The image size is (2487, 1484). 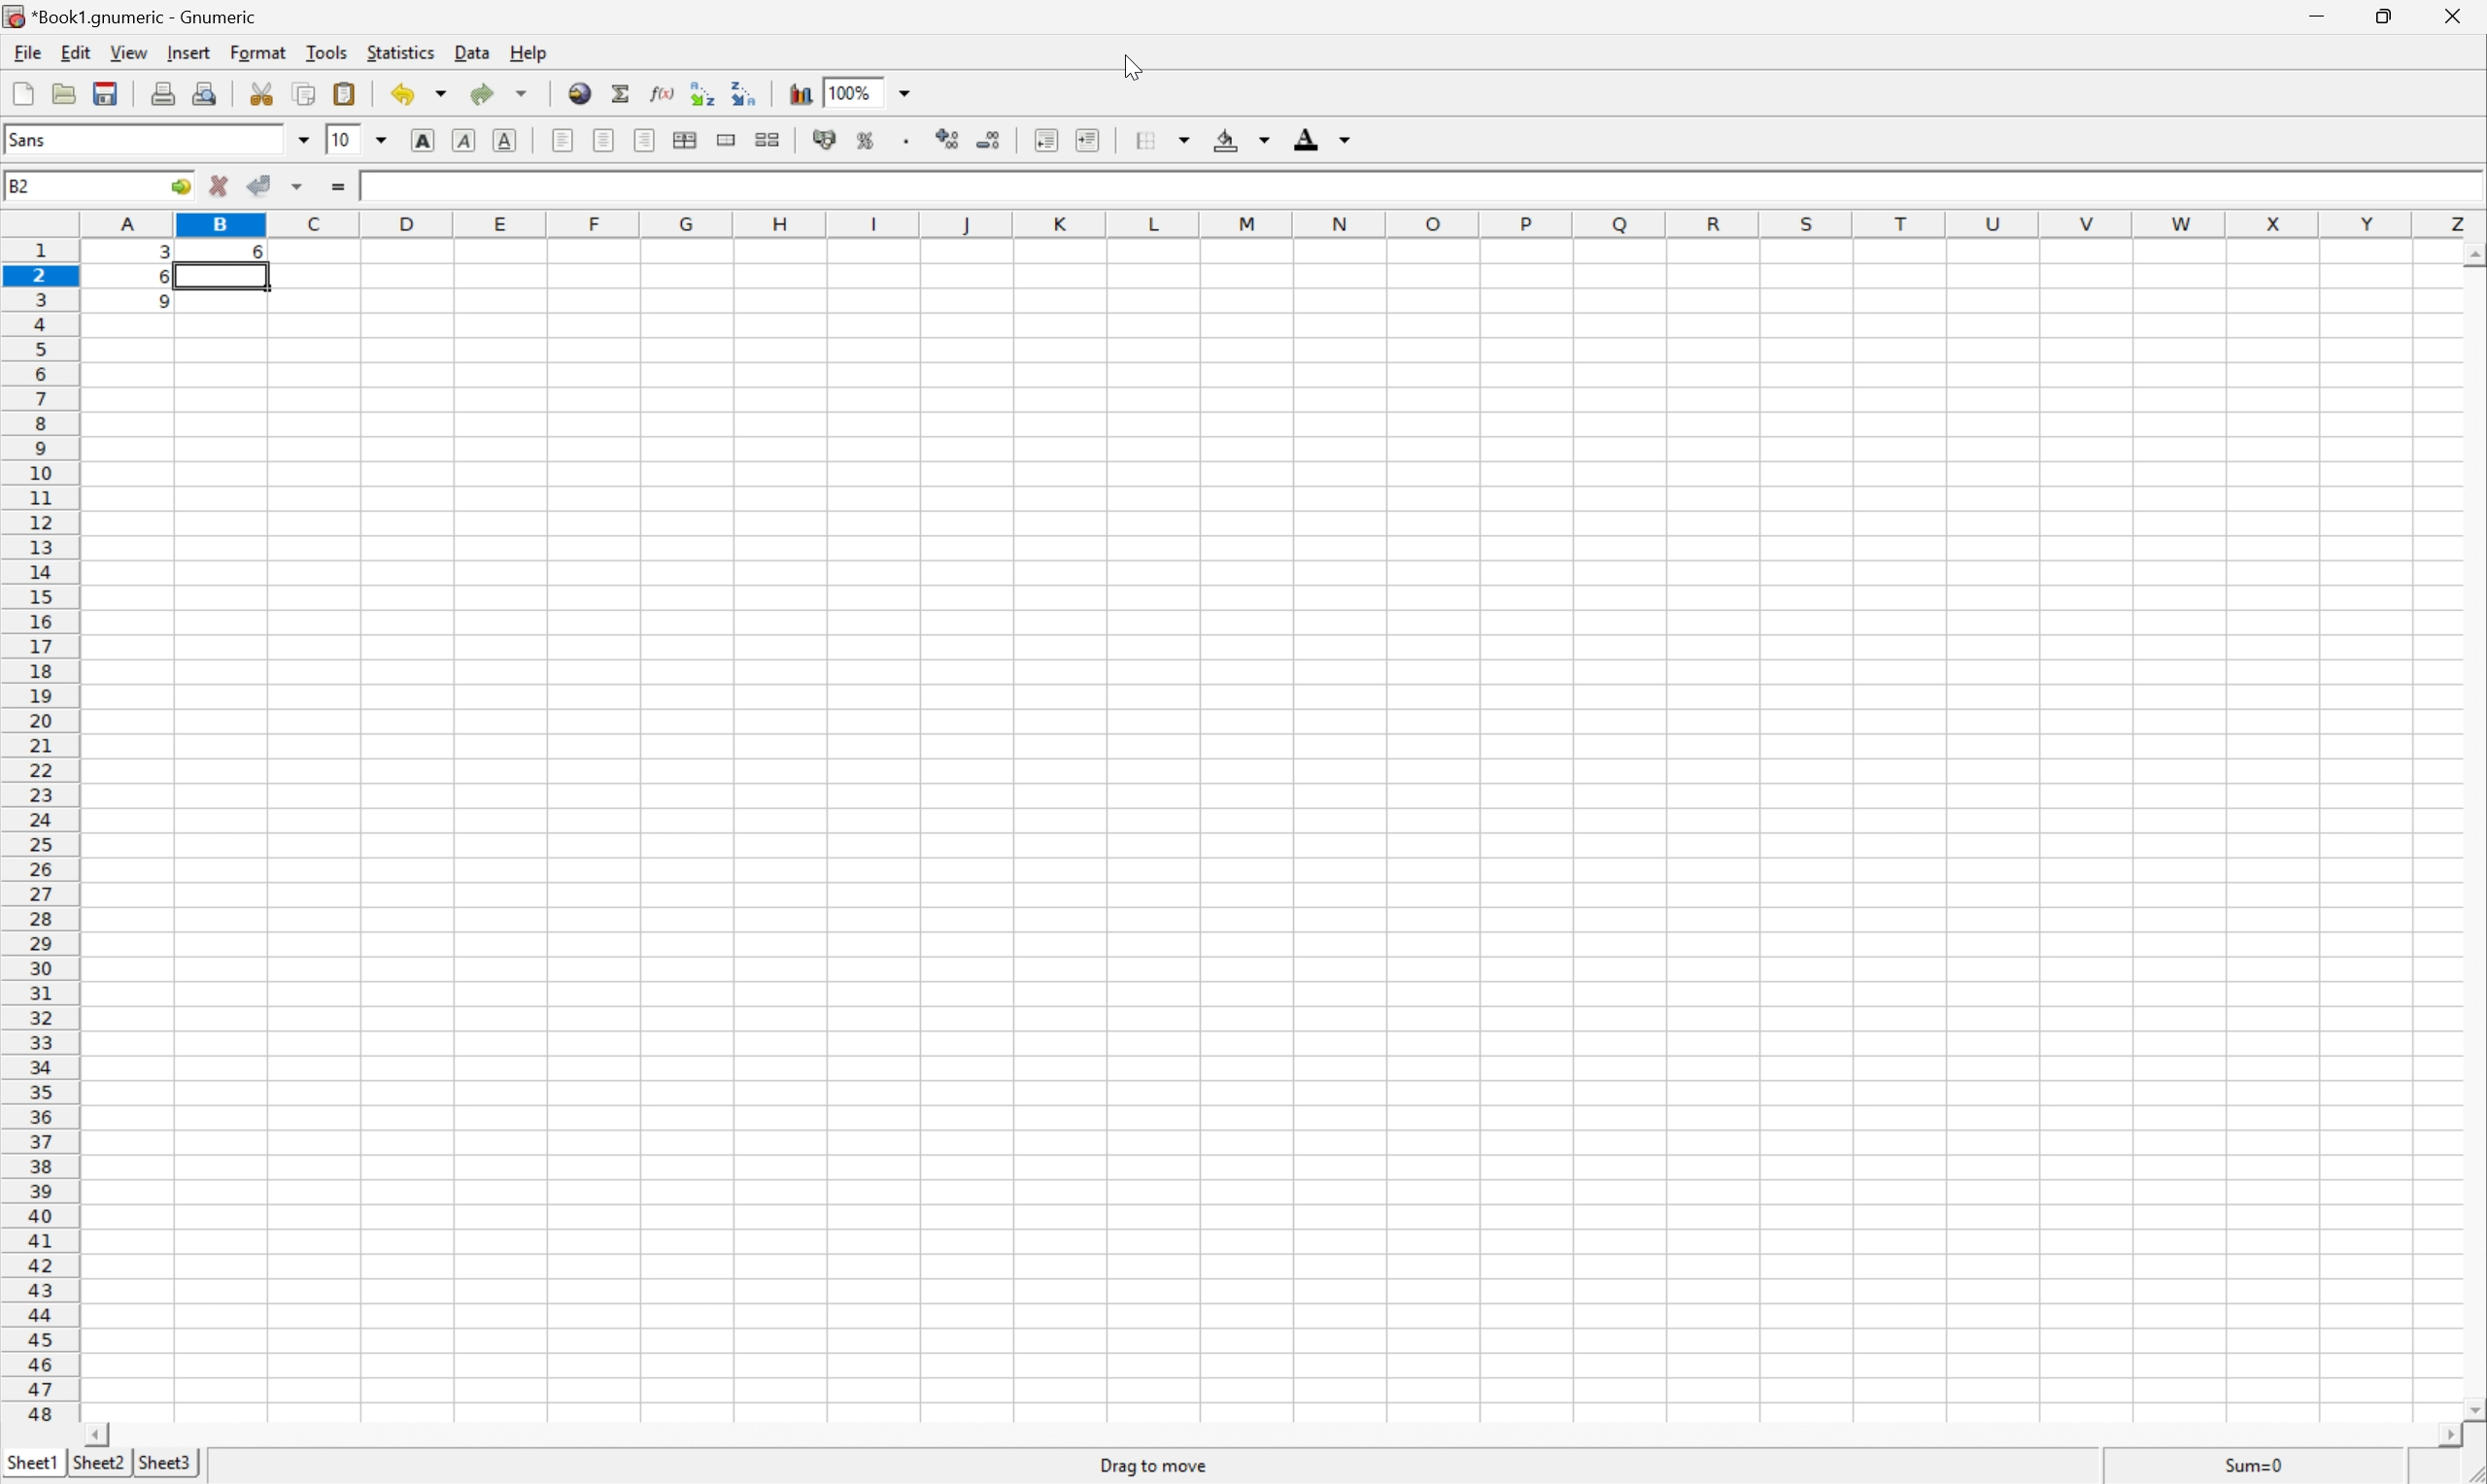 What do you see at coordinates (580, 93) in the screenshot?
I see `Insert a hyperlink` at bounding box center [580, 93].